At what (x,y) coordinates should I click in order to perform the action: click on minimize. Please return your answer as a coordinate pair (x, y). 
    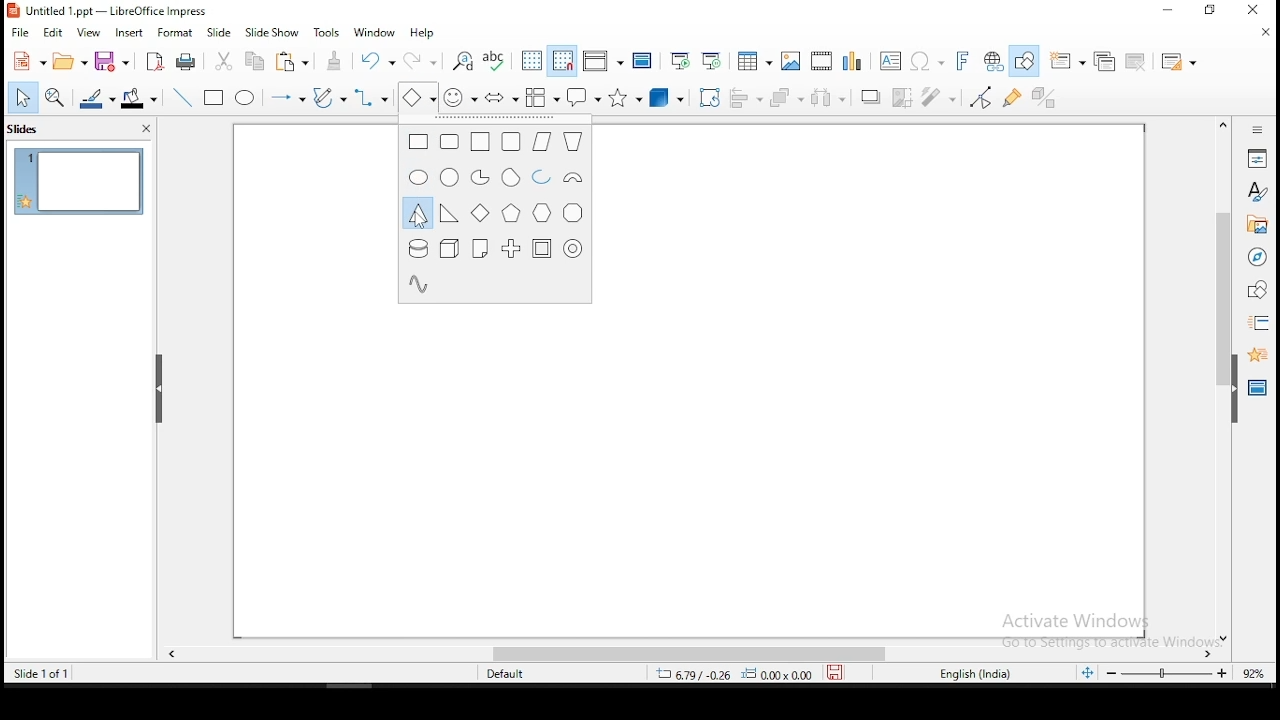
    Looking at the image, I should click on (1164, 12).